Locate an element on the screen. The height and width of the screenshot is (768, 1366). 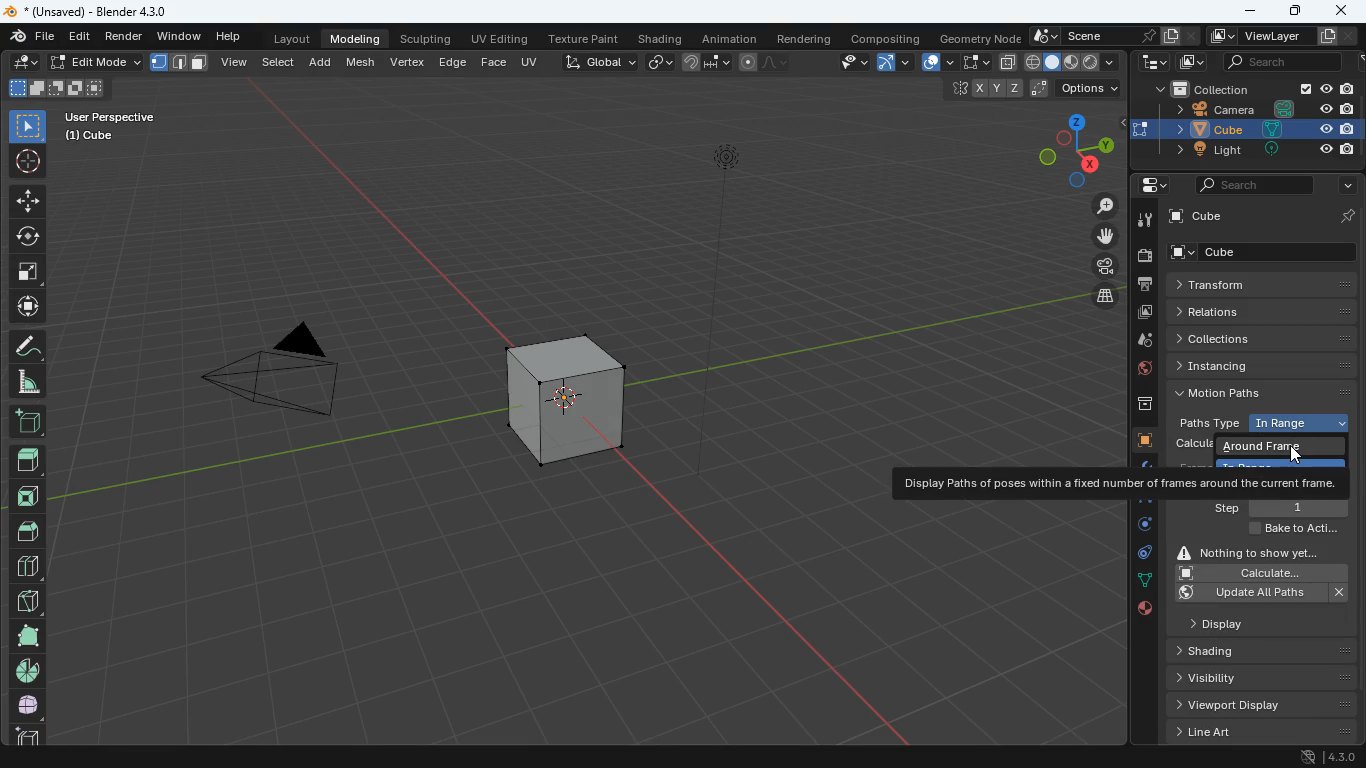
aim is located at coordinates (27, 158).